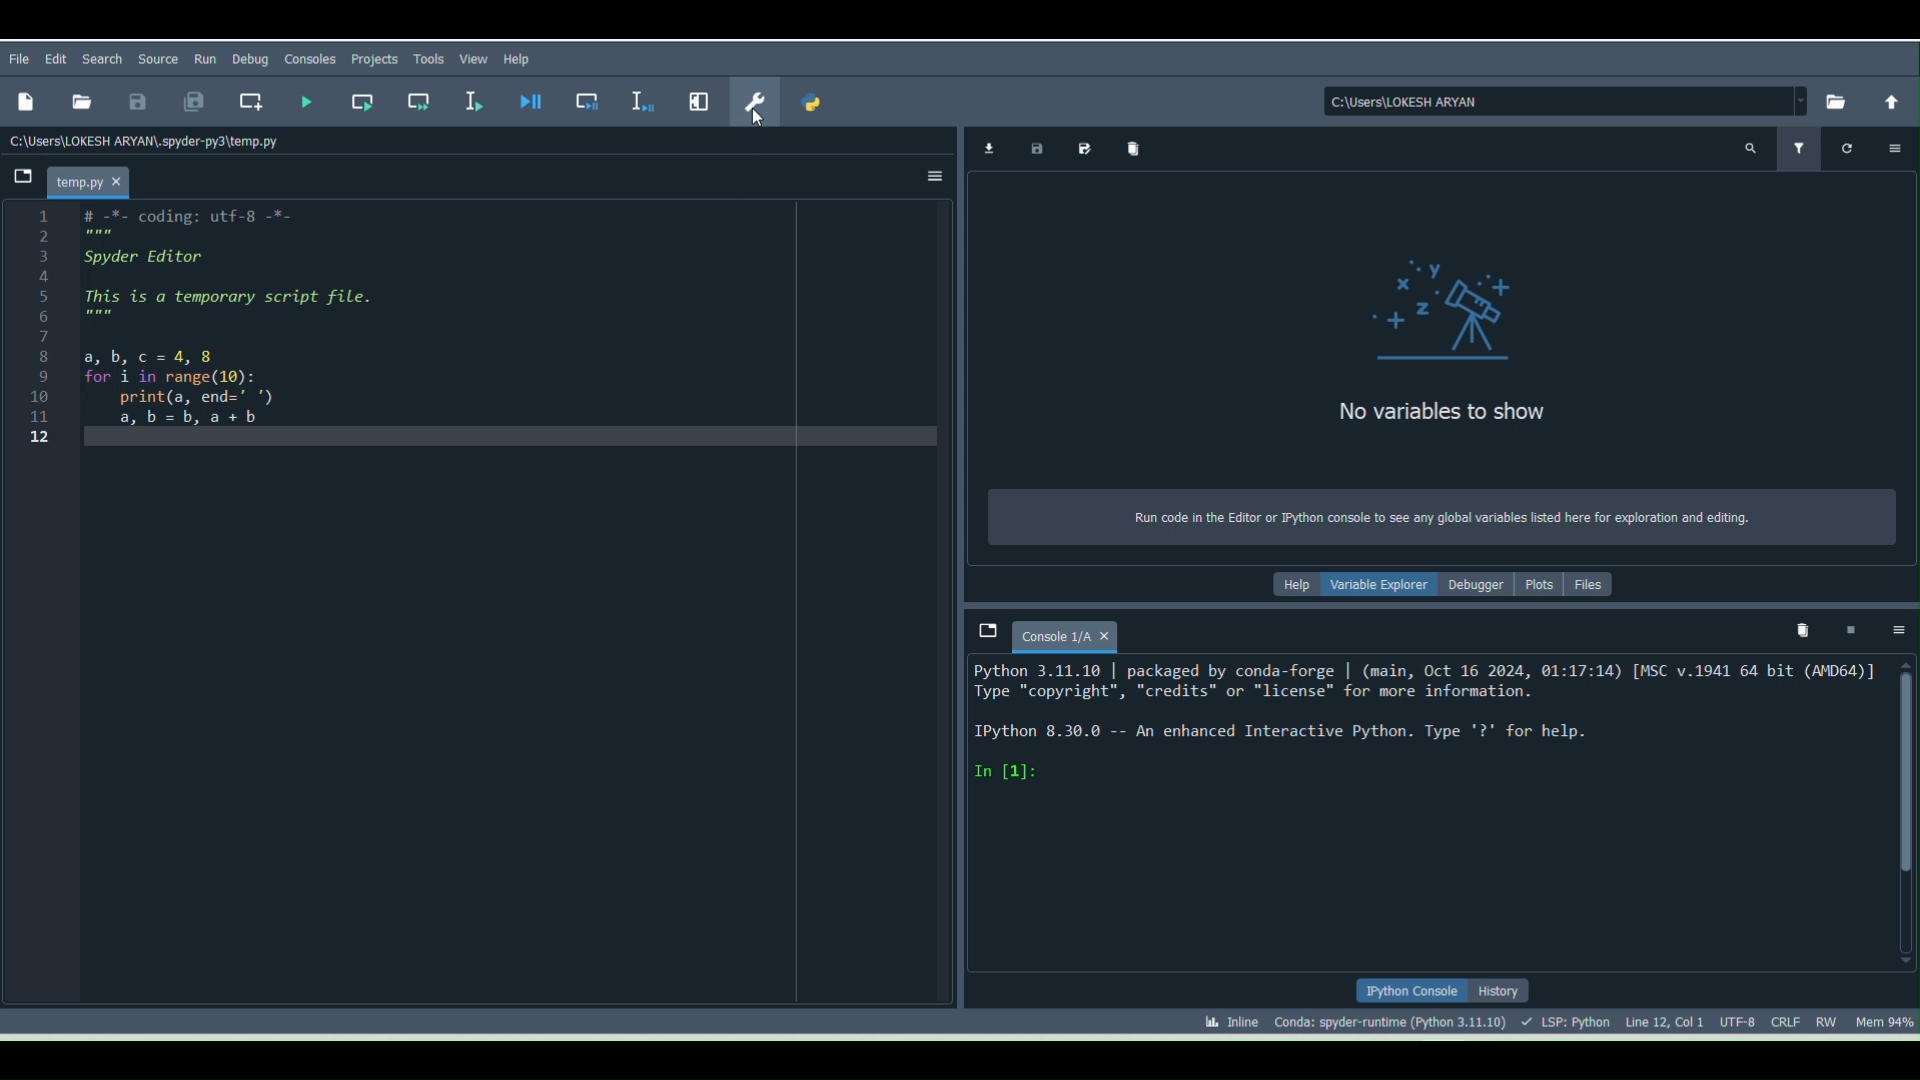  What do you see at coordinates (160, 56) in the screenshot?
I see `Source` at bounding box center [160, 56].